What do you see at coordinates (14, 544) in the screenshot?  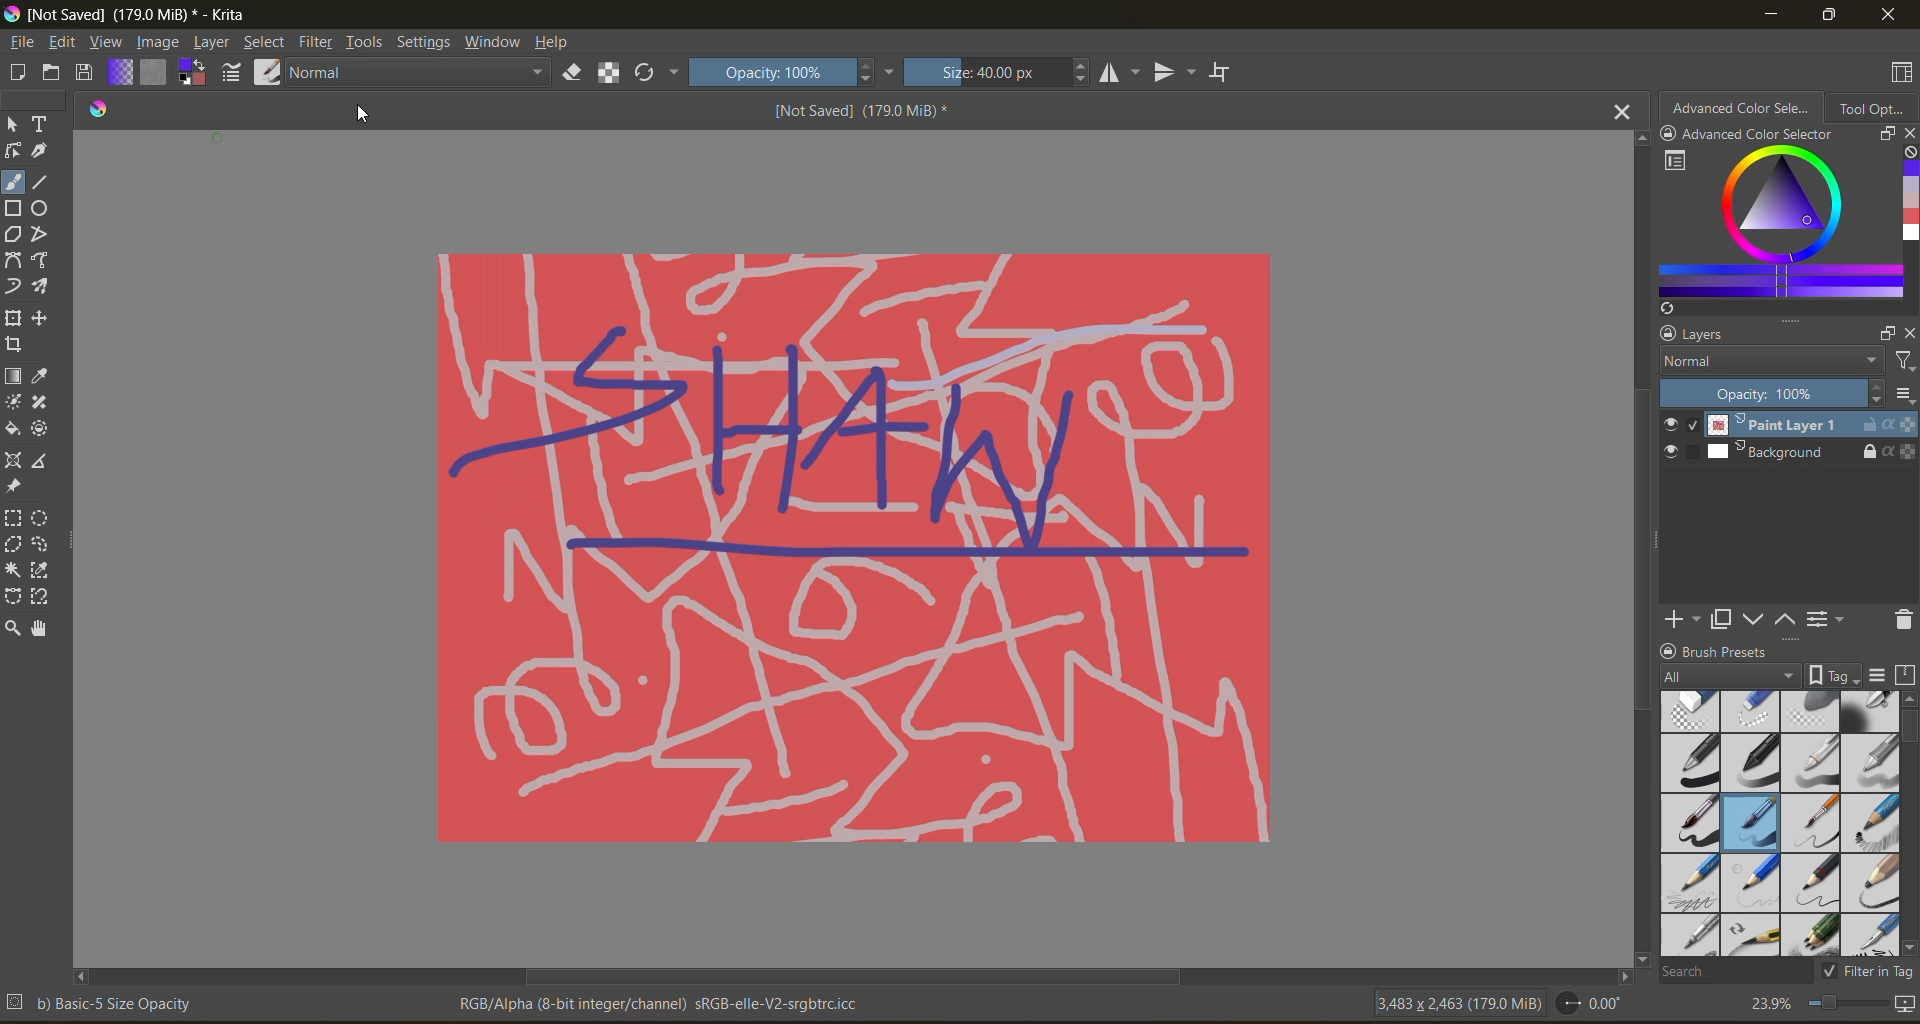 I see `polygonal selection tool` at bounding box center [14, 544].